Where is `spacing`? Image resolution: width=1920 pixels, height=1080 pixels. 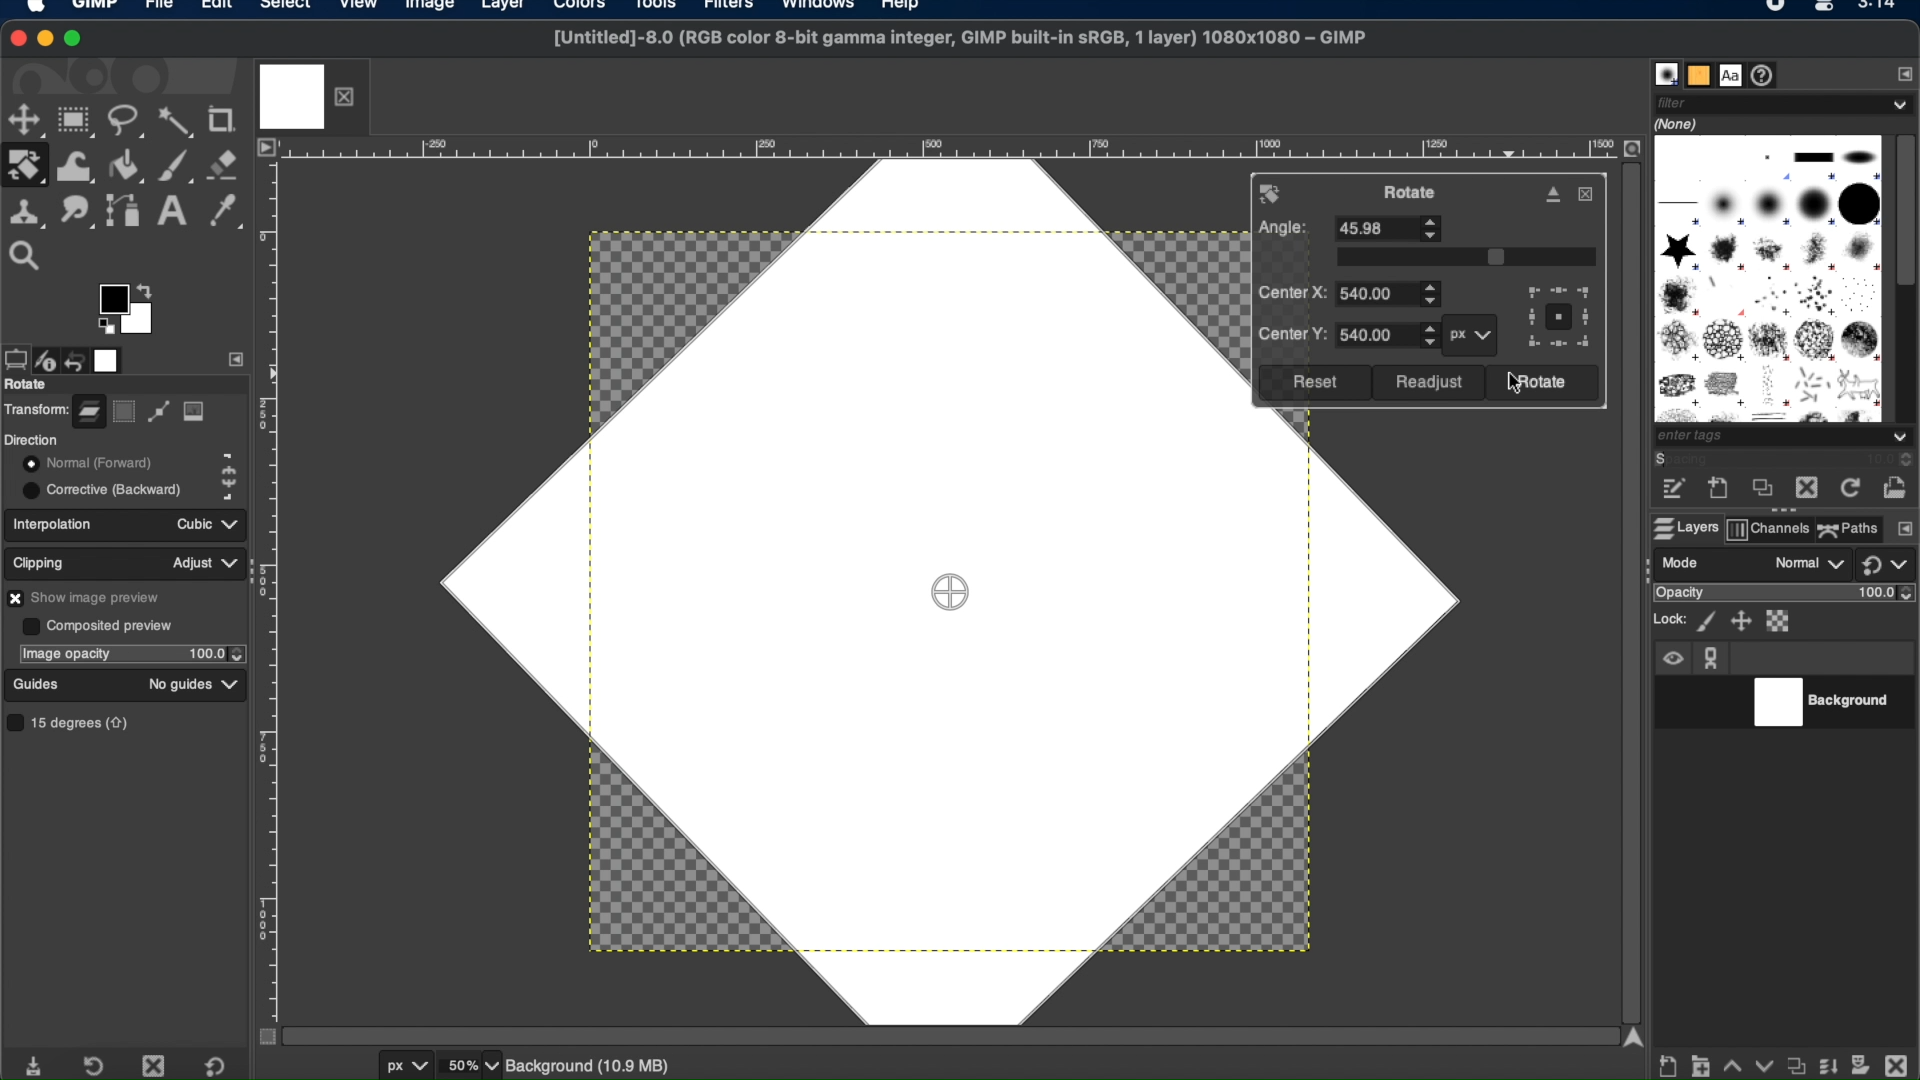
spacing is located at coordinates (1704, 461).